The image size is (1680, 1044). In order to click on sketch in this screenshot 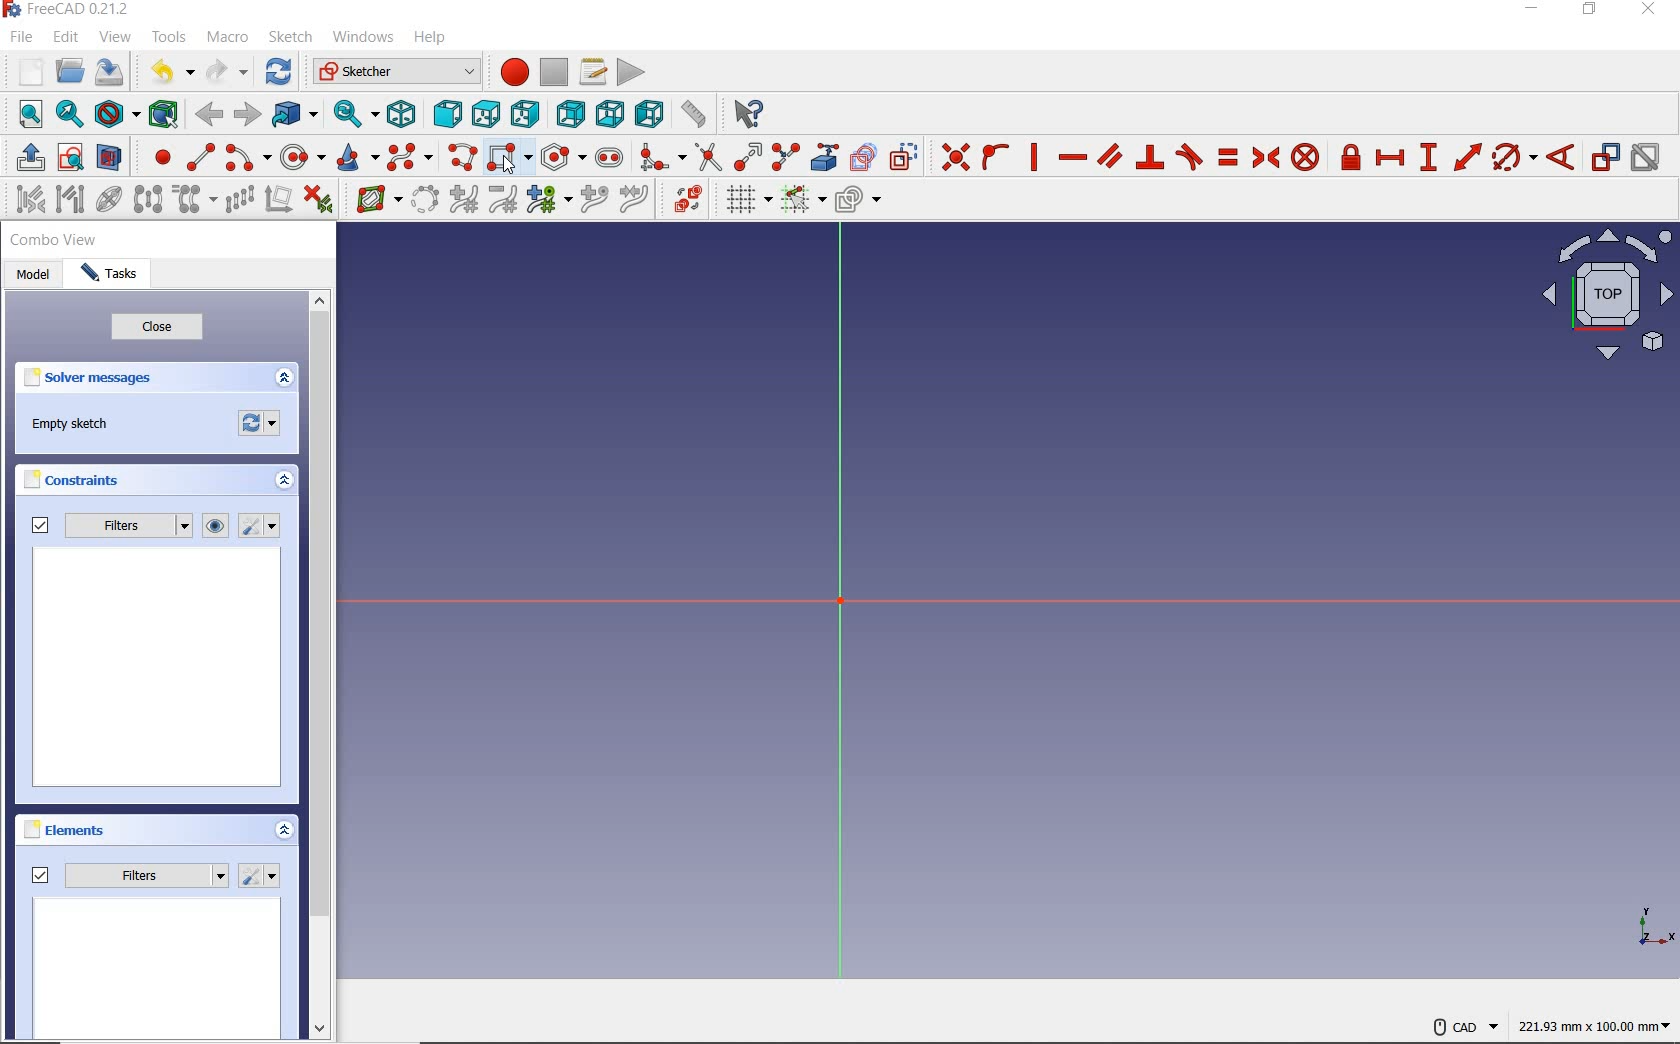, I will do `click(292, 37)`.